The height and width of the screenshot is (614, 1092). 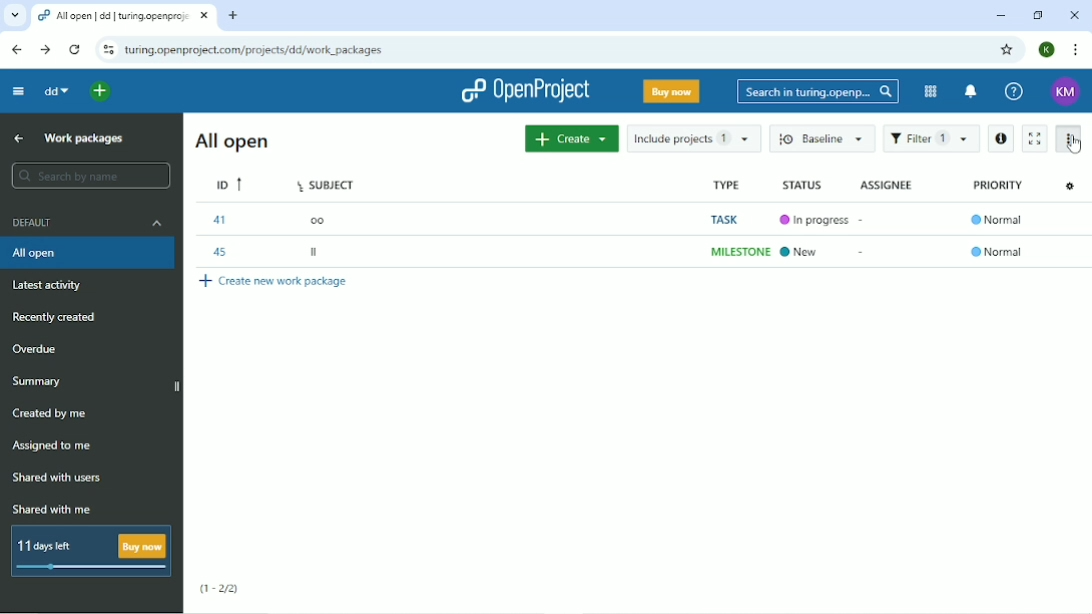 I want to click on View site information, so click(x=107, y=50).